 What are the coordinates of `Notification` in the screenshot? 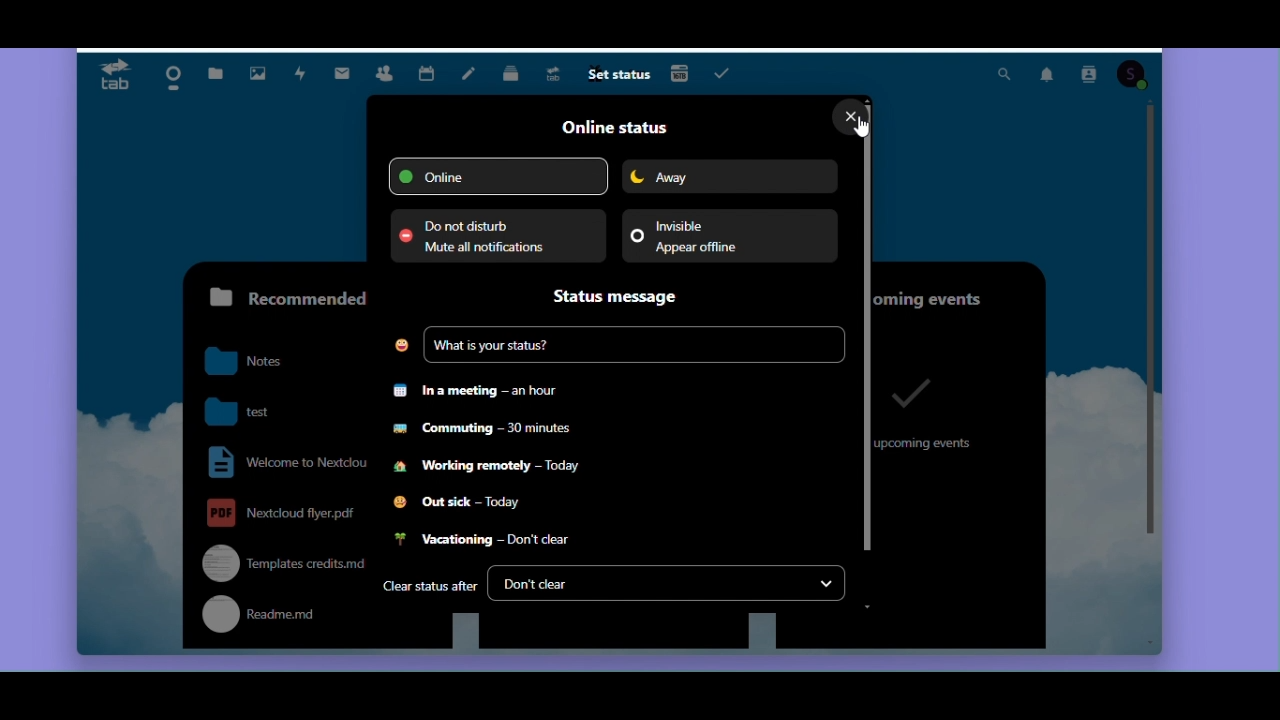 It's located at (1045, 76).